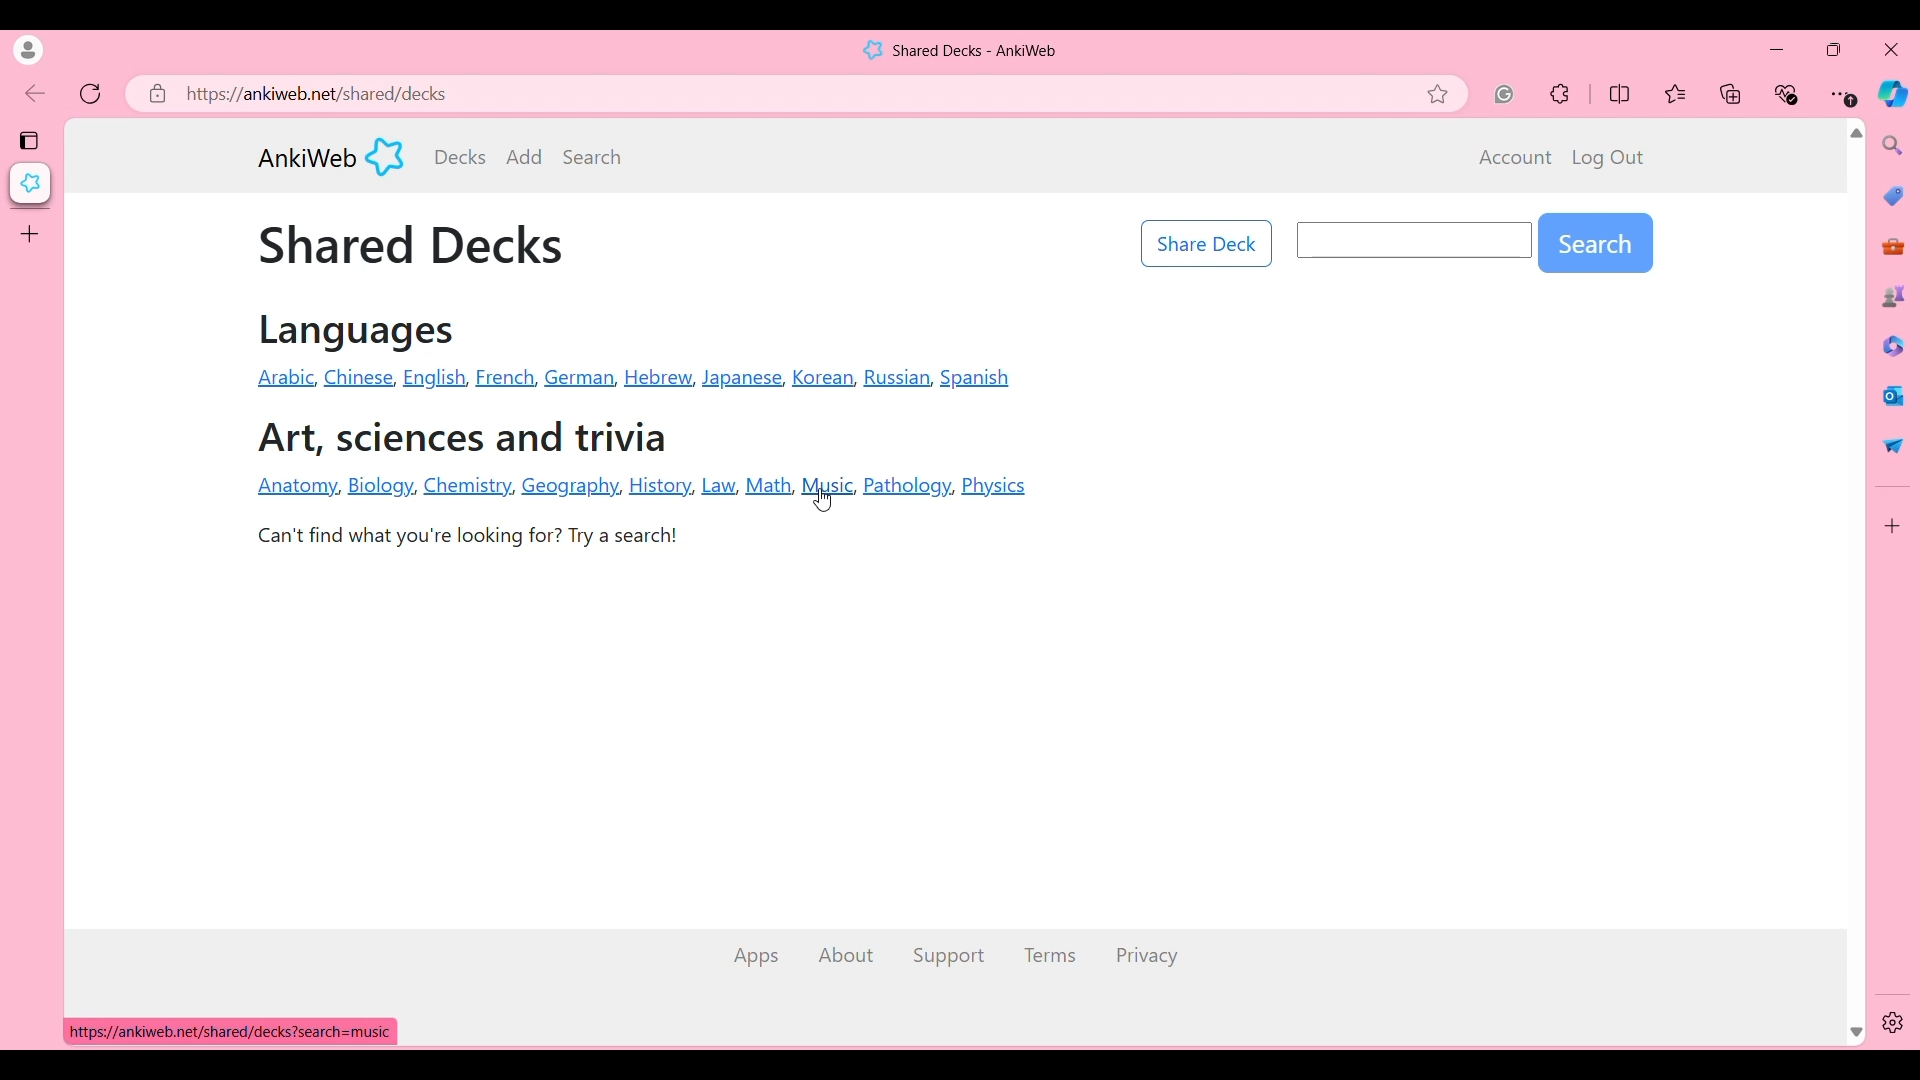 This screenshot has height=1080, width=1920. Describe the element at coordinates (1893, 295) in the screenshot. I see `Games` at that location.